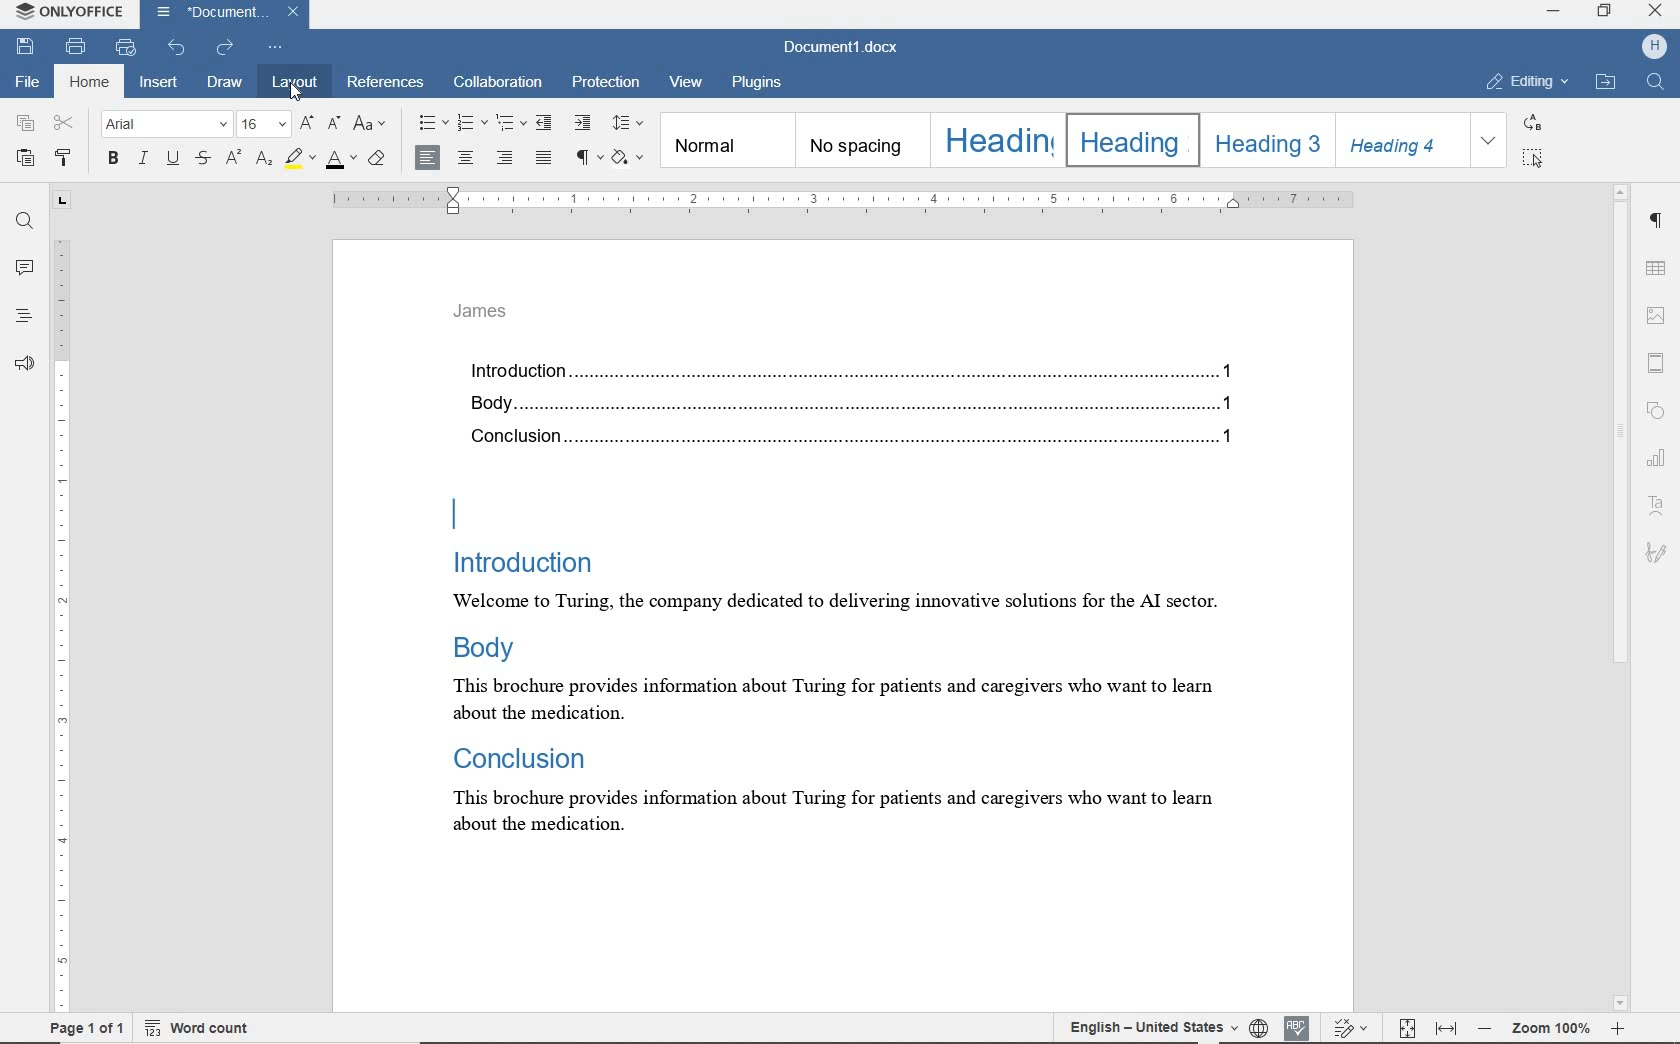 The height and width of the screenshot is (1044, 1680). What do you see at coordinates (1656, 409) in the screenshot?
I see `shape` at bounding box center [1656, 409].